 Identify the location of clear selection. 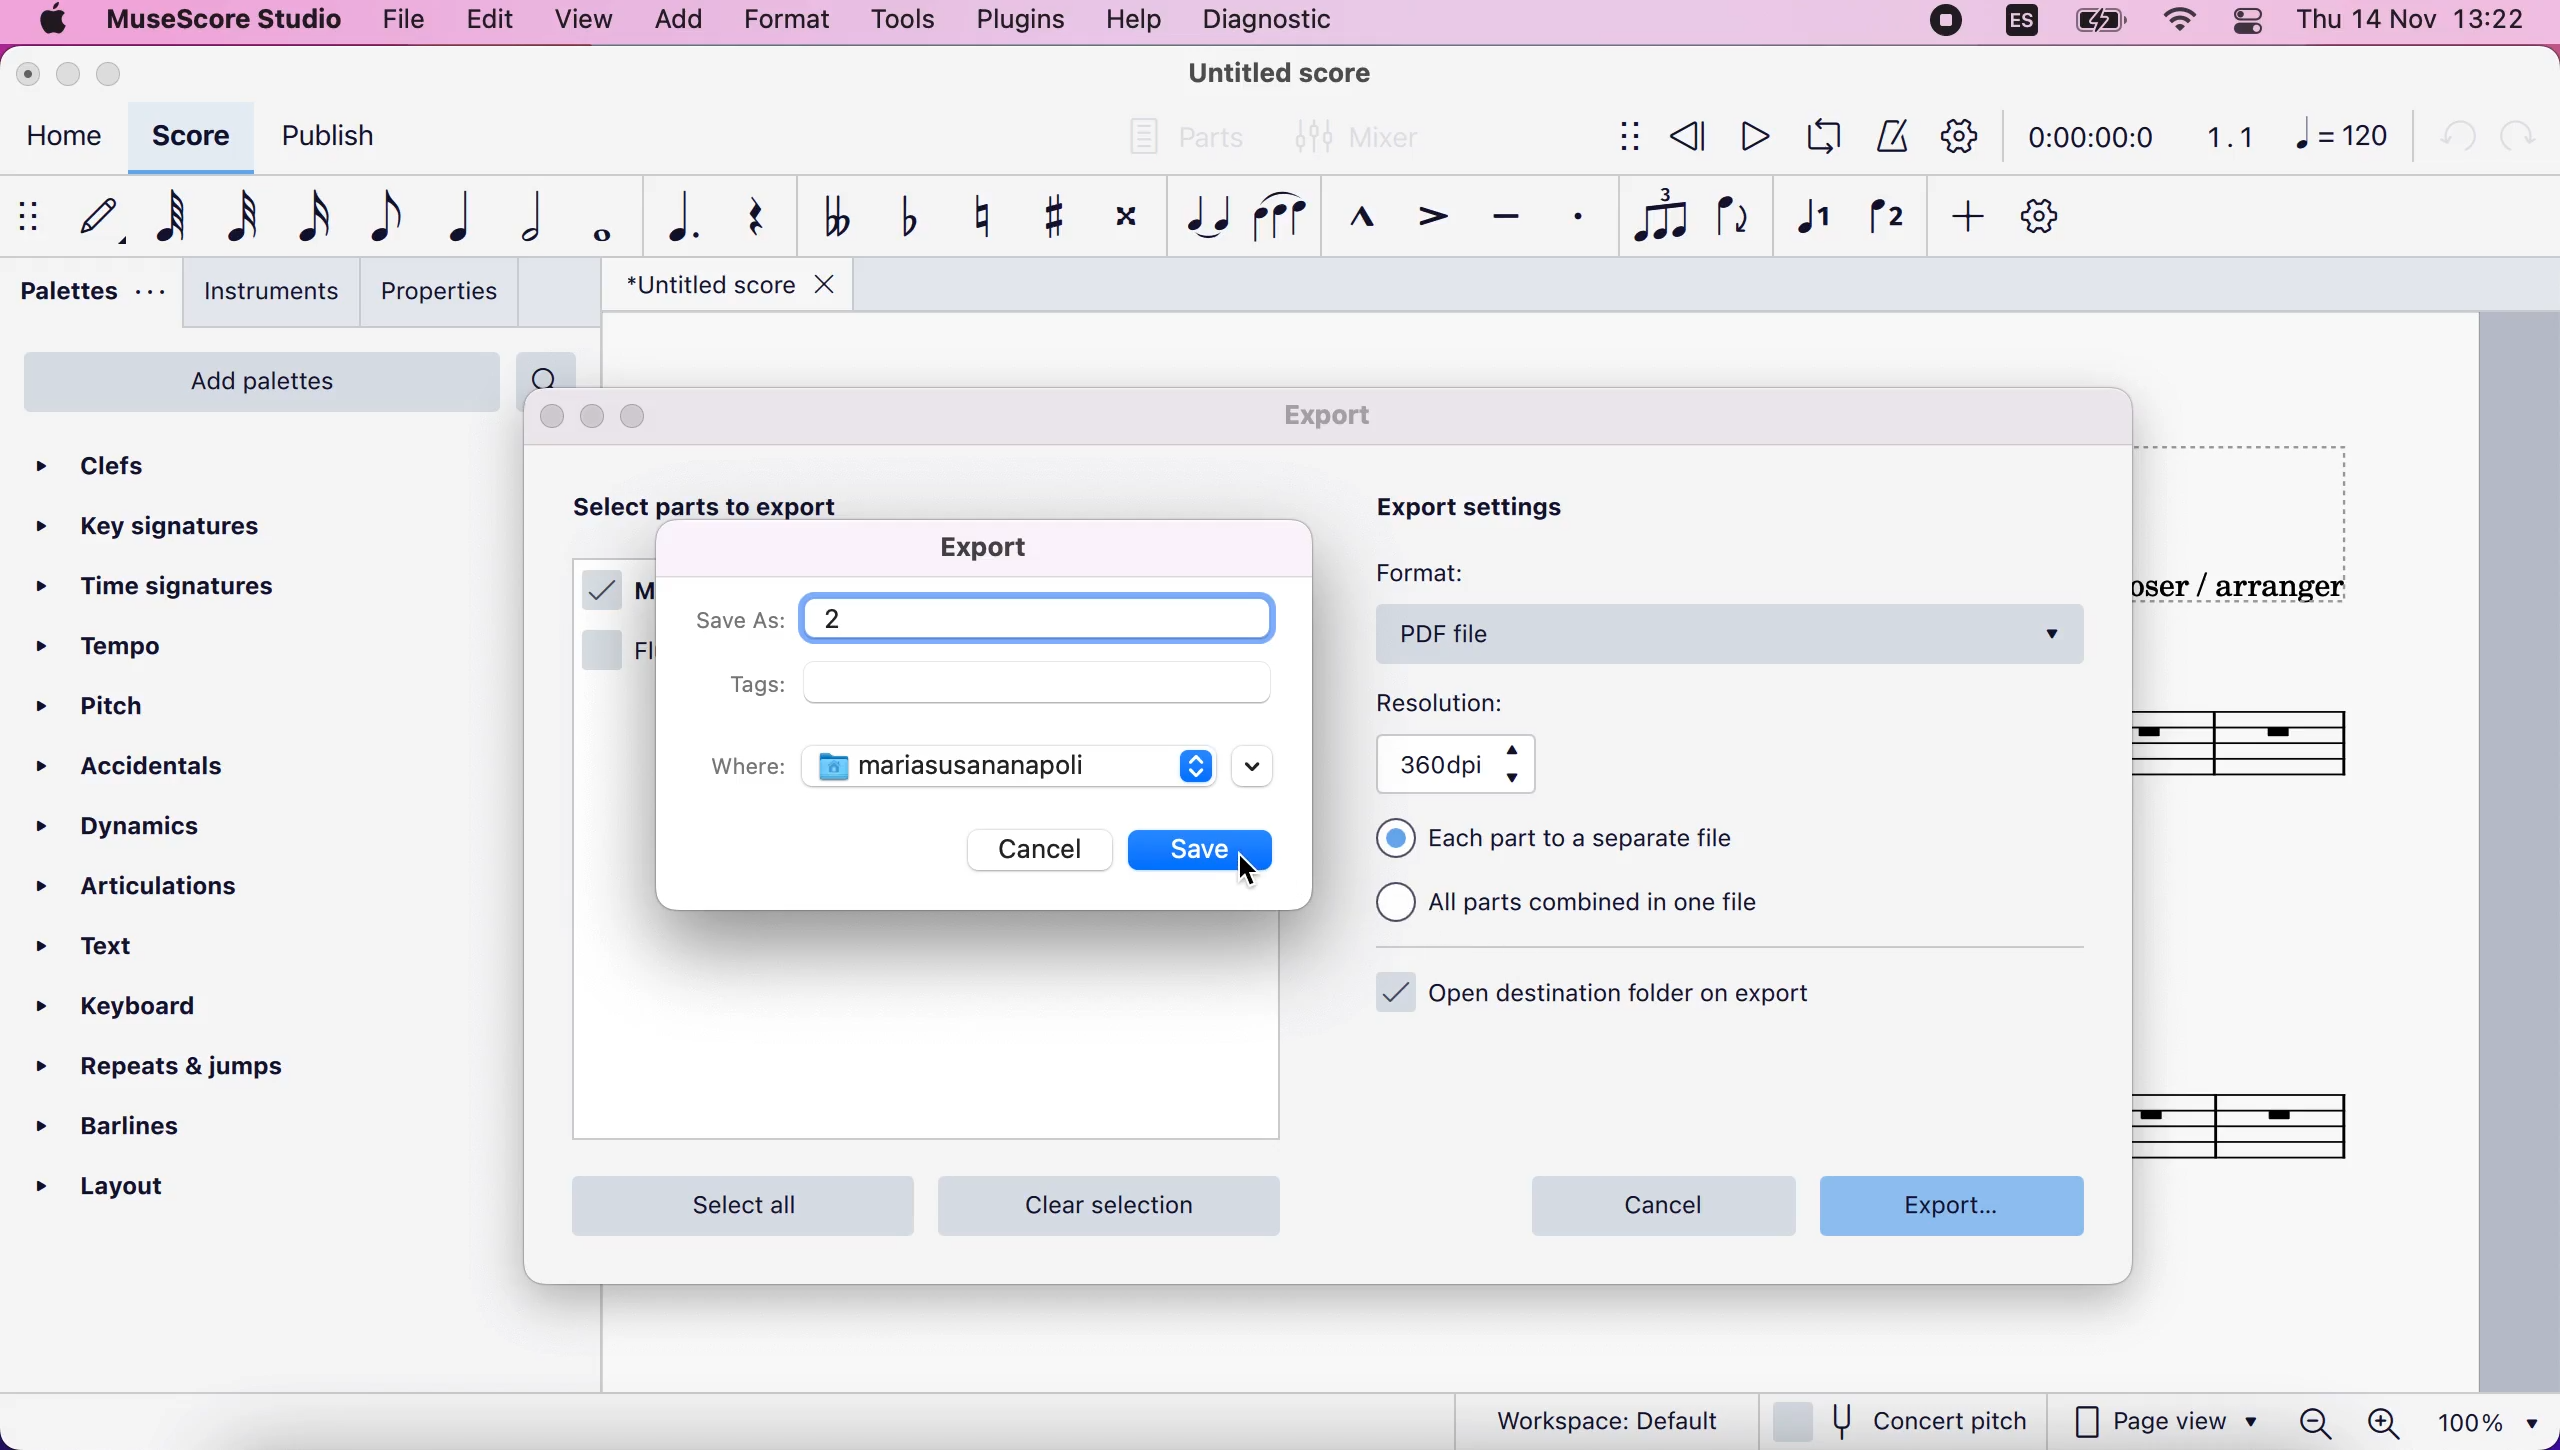
(1107, 1206).